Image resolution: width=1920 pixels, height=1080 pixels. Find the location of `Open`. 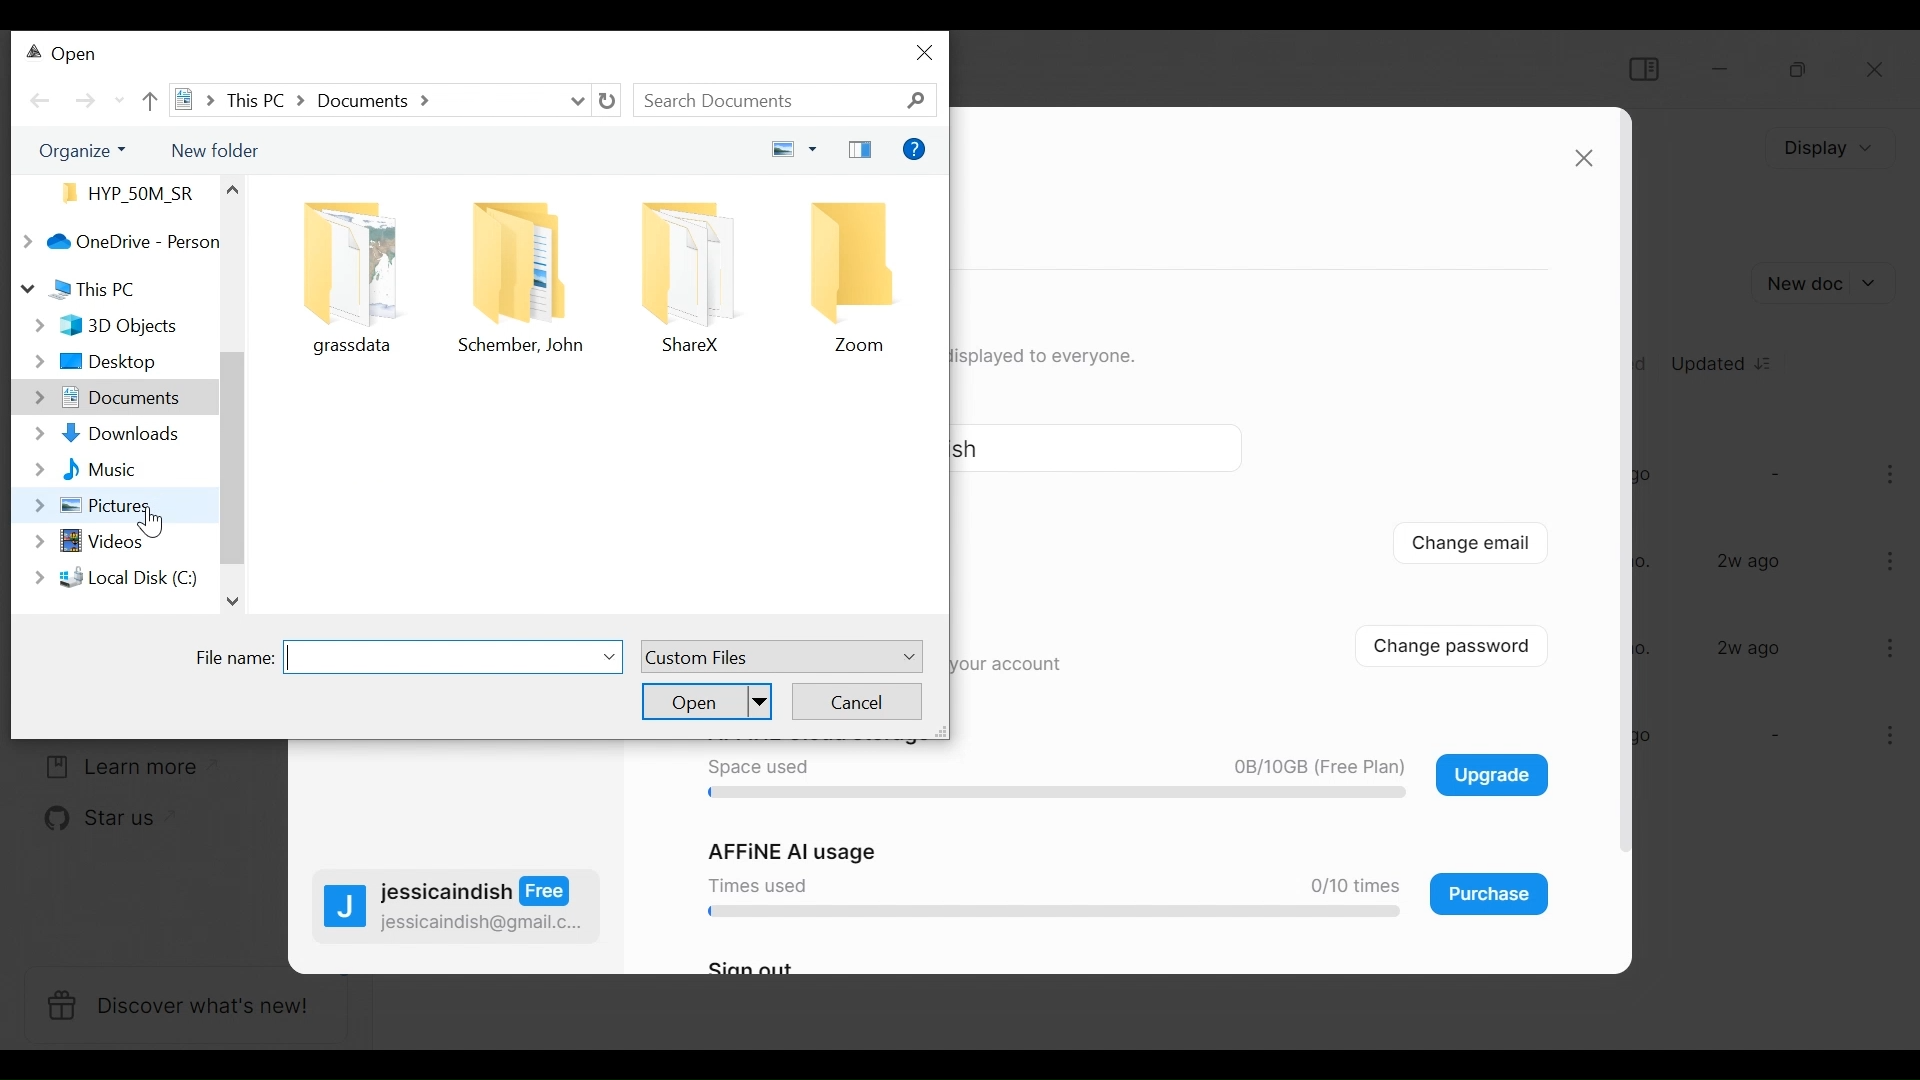

Open is located at coordinates (64, 56).